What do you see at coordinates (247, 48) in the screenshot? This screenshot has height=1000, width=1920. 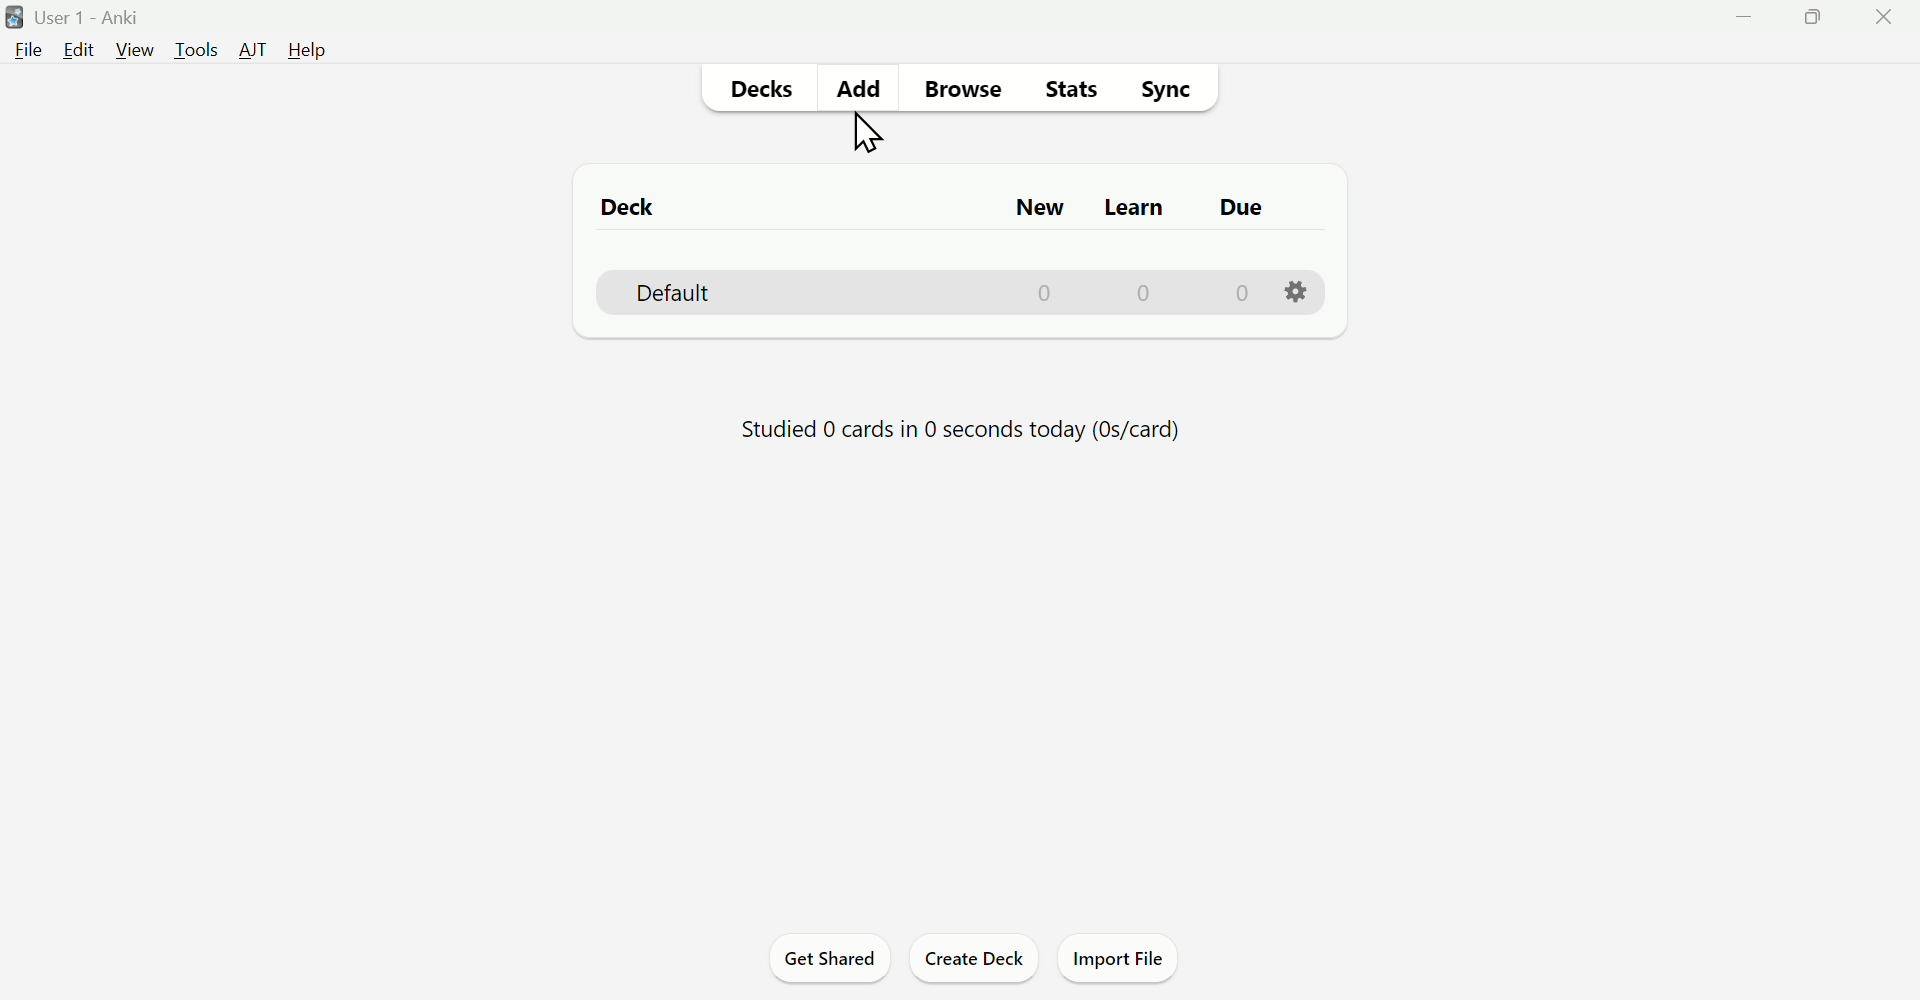 I see `AJT` at bounding box center [247, 48].